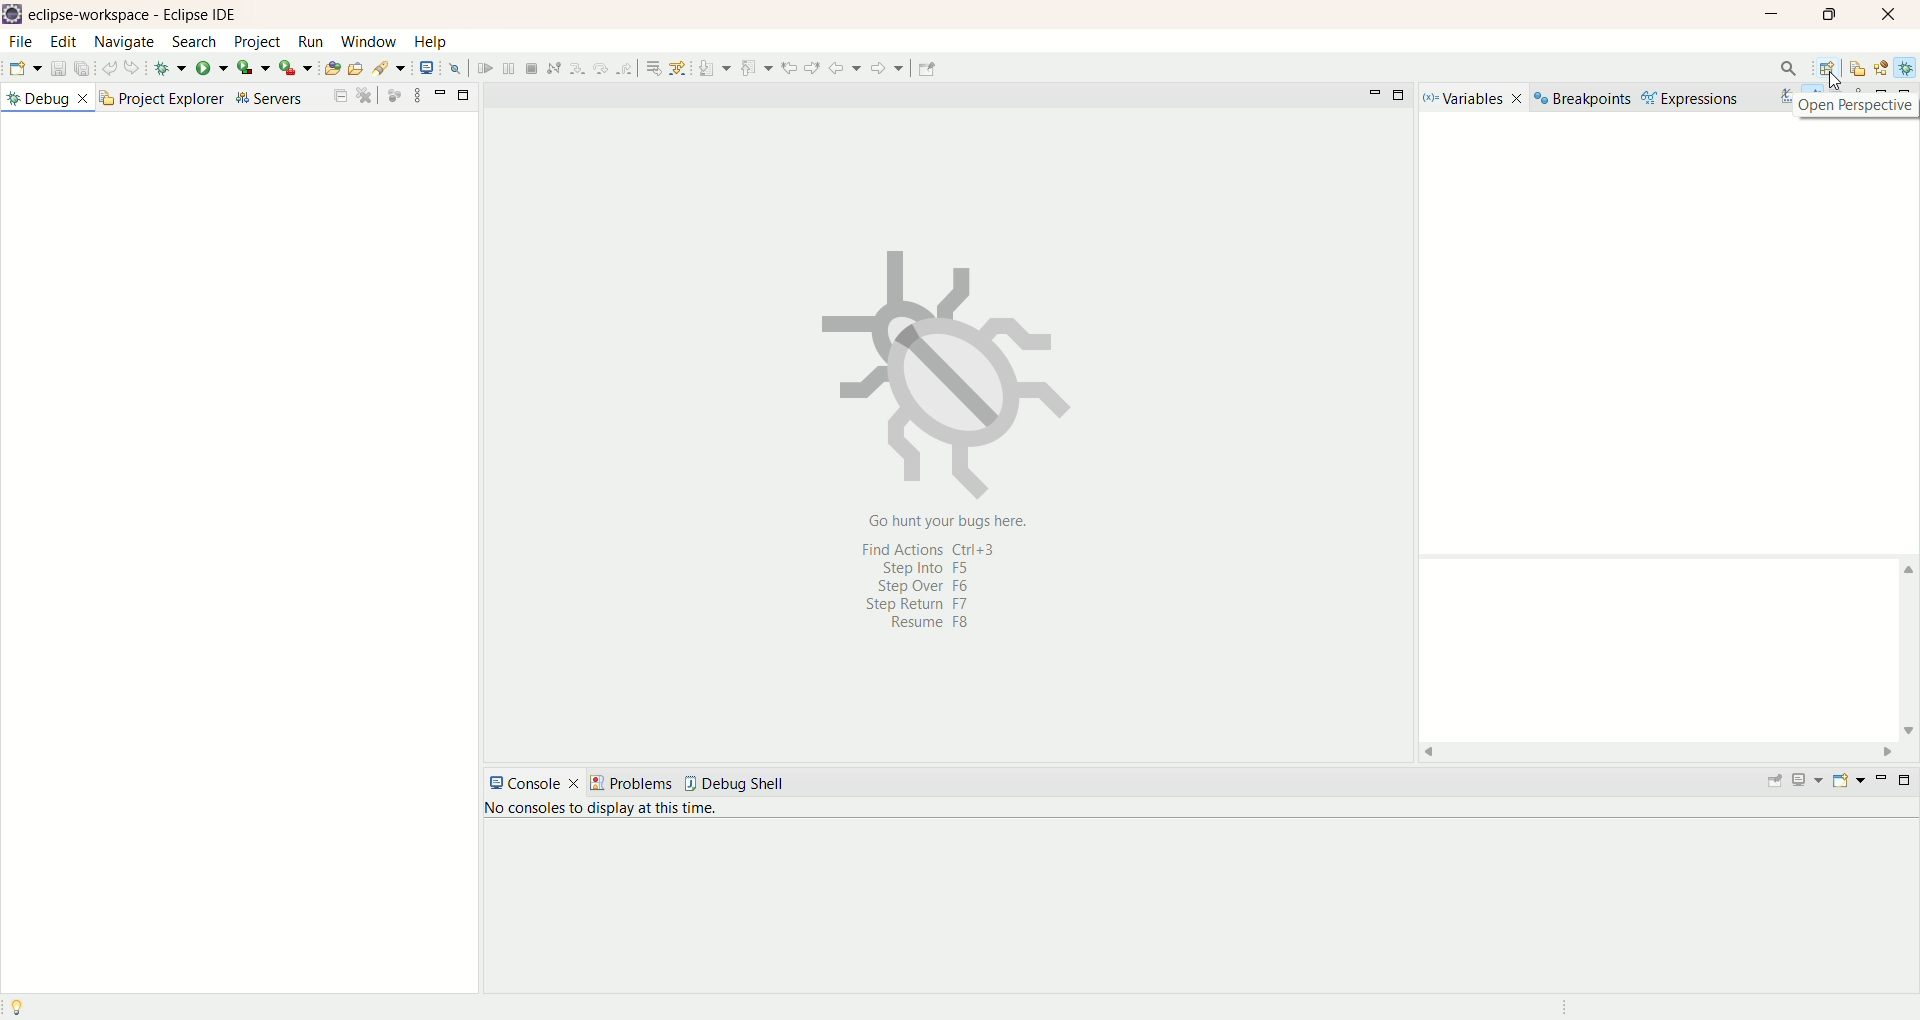  What do you see at coordinates (259, 42) in the screenshot?
I see `project` at bounding box center [259, 42].